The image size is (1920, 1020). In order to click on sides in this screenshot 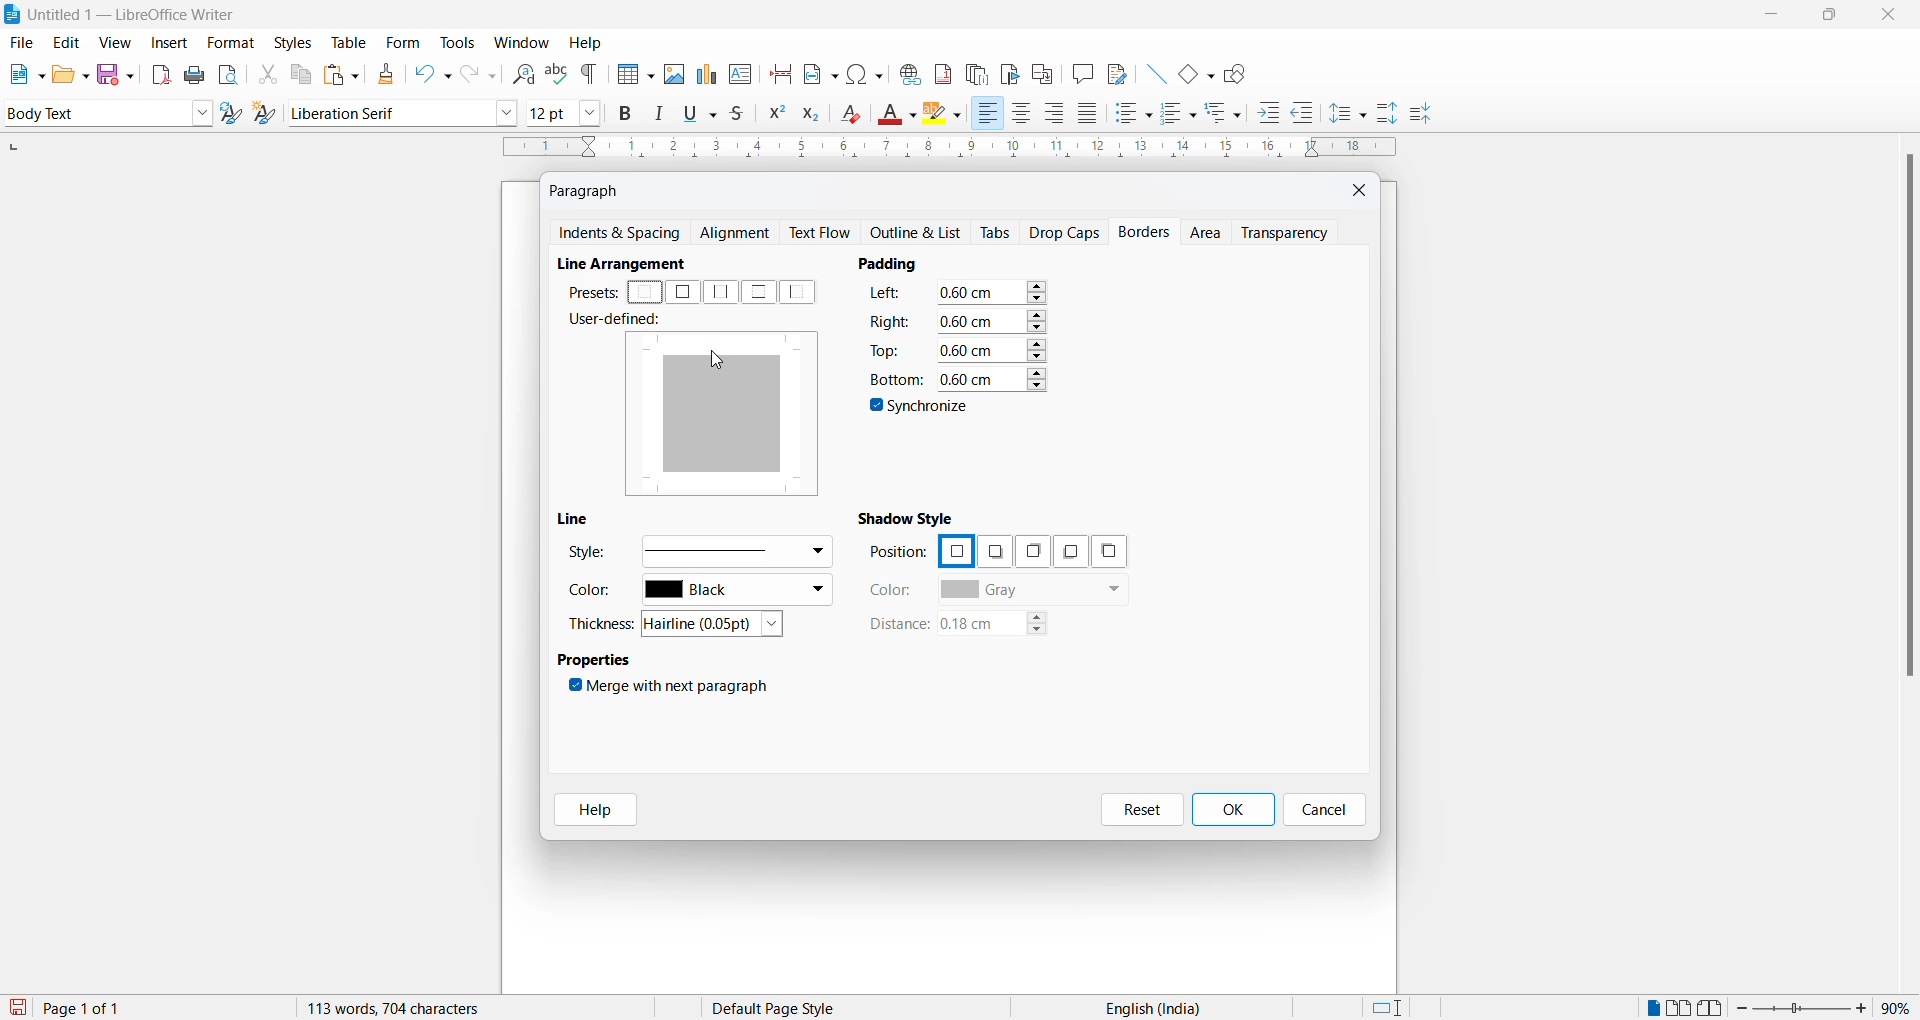, I will do `click(890, 296)`.